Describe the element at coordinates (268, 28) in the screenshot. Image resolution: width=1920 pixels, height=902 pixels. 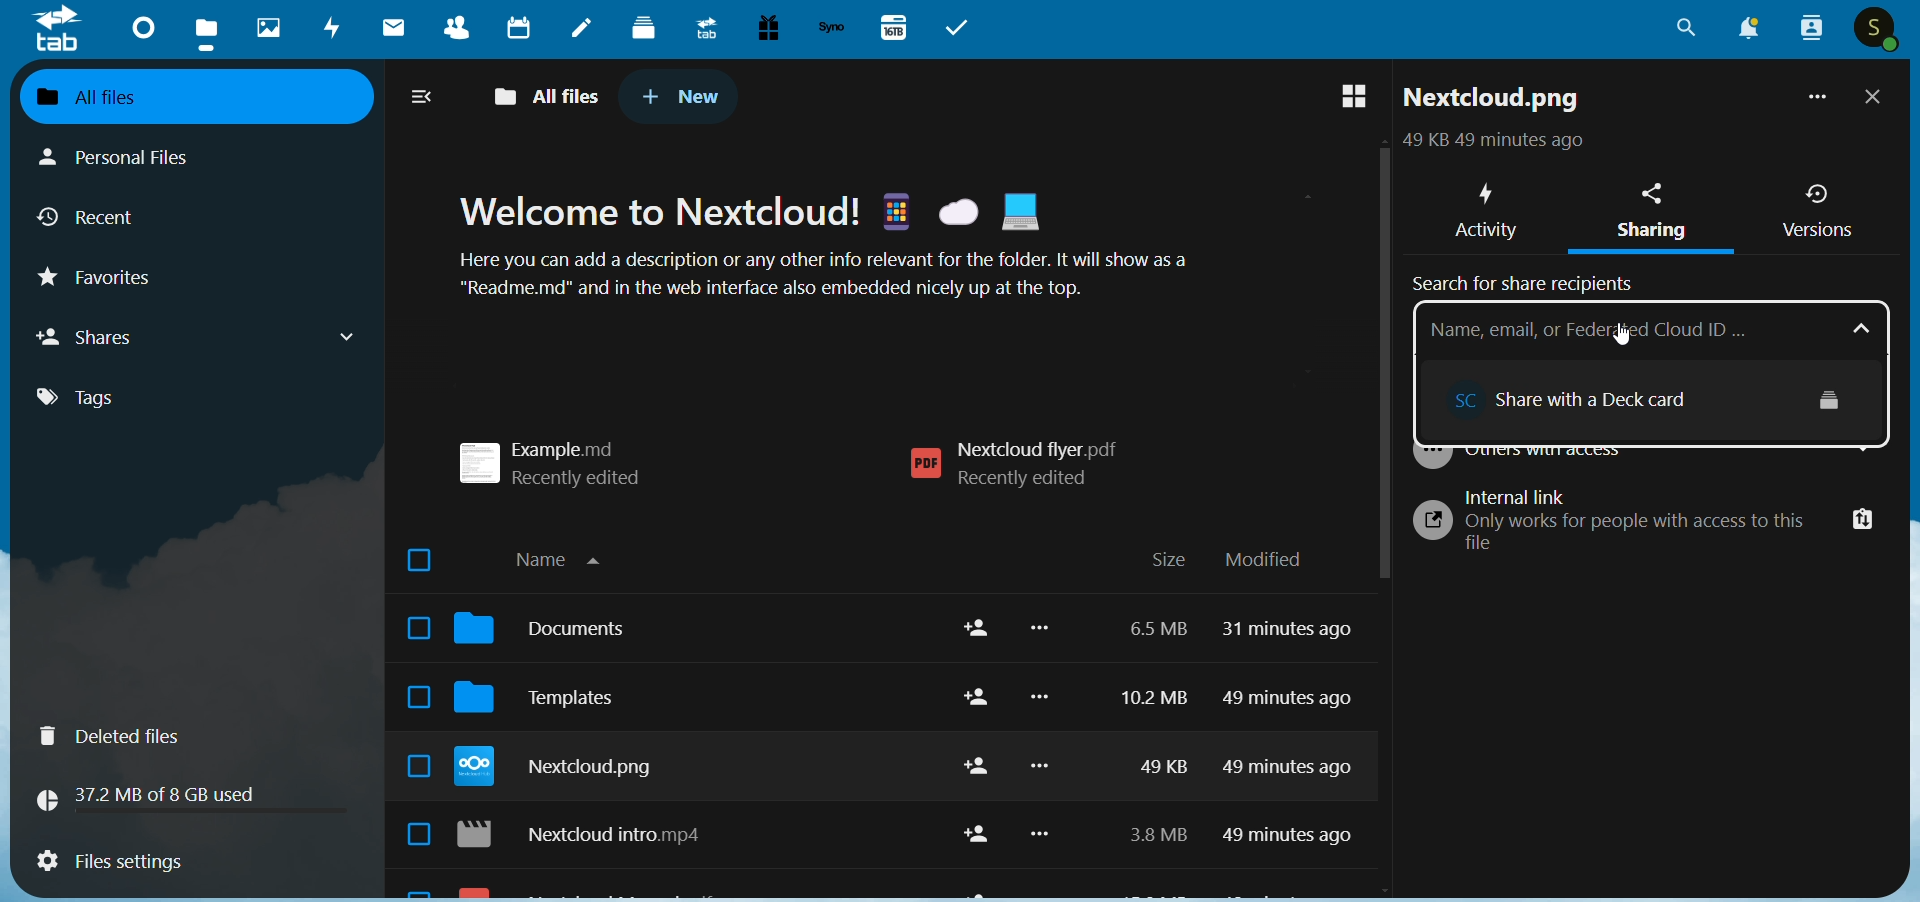
I see `photos` at that location.